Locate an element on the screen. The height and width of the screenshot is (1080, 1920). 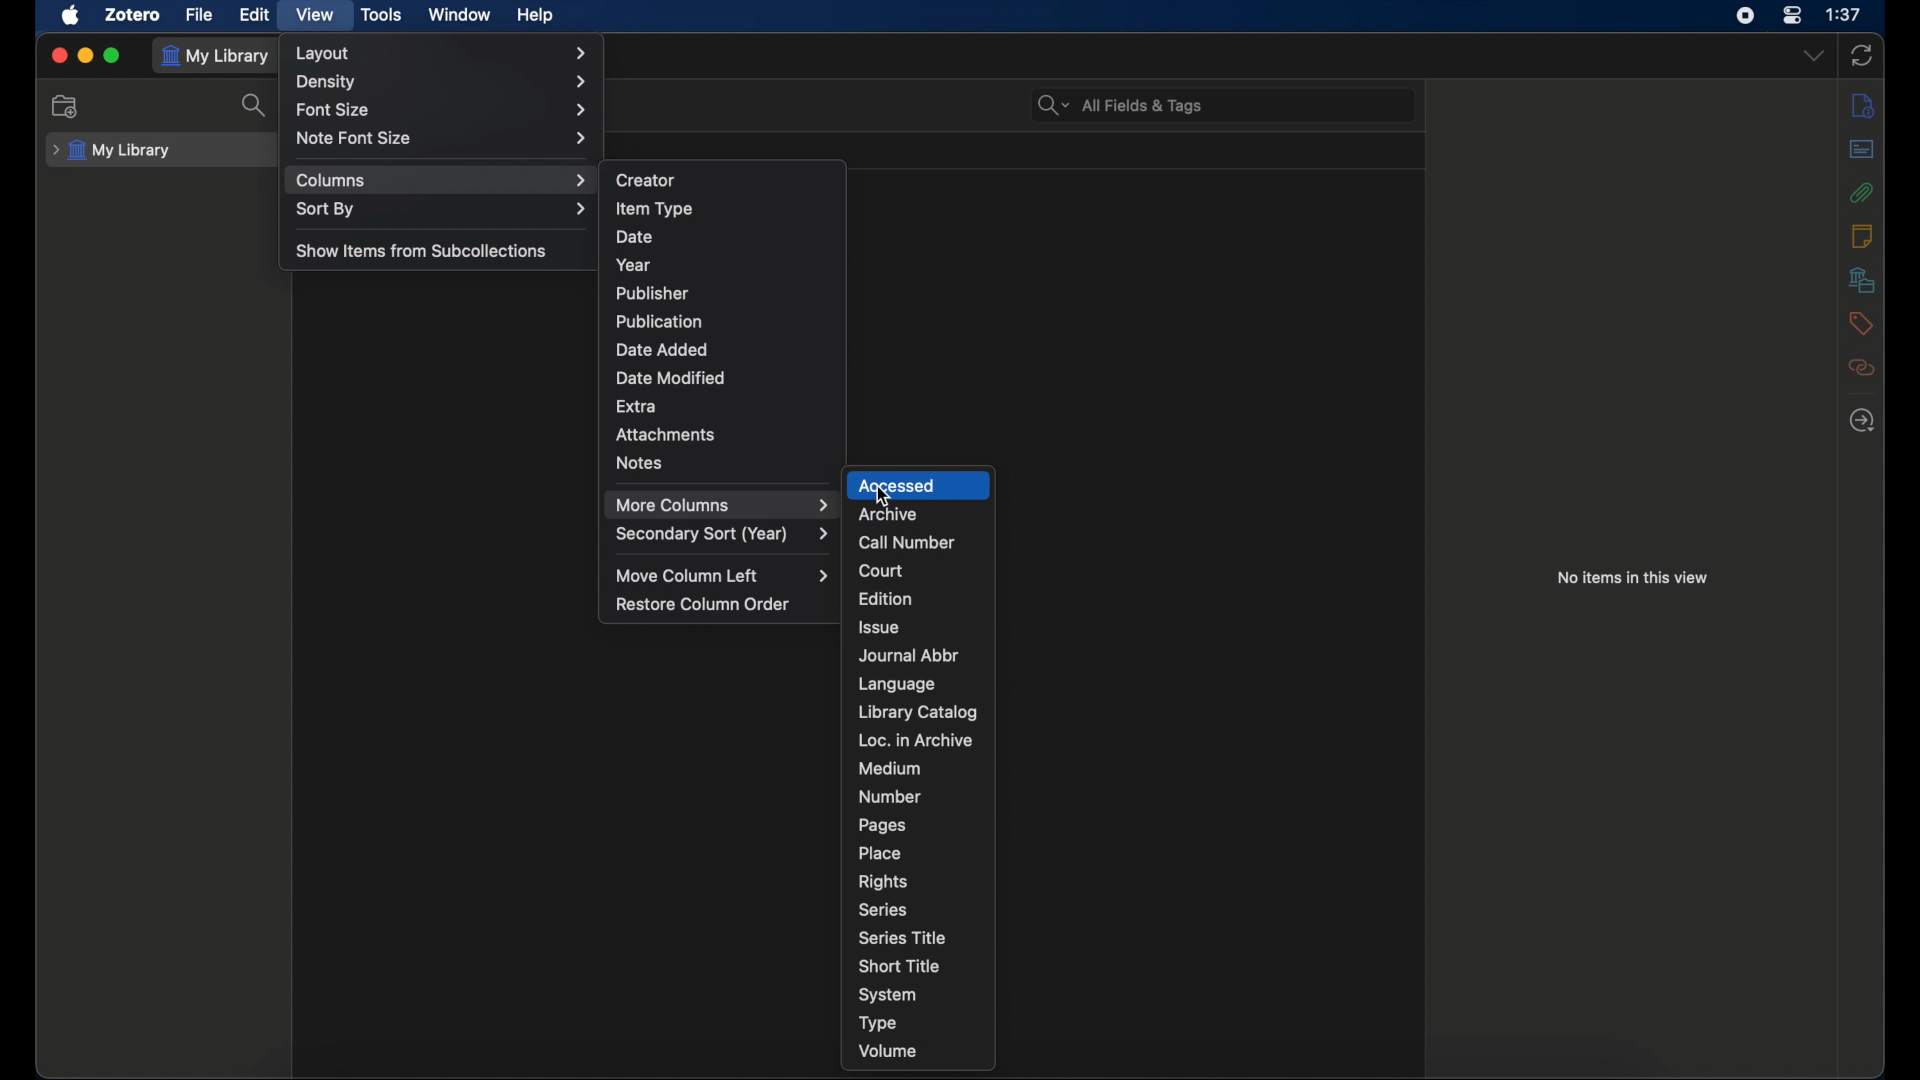
publisher is located at coordinates (654, 293).